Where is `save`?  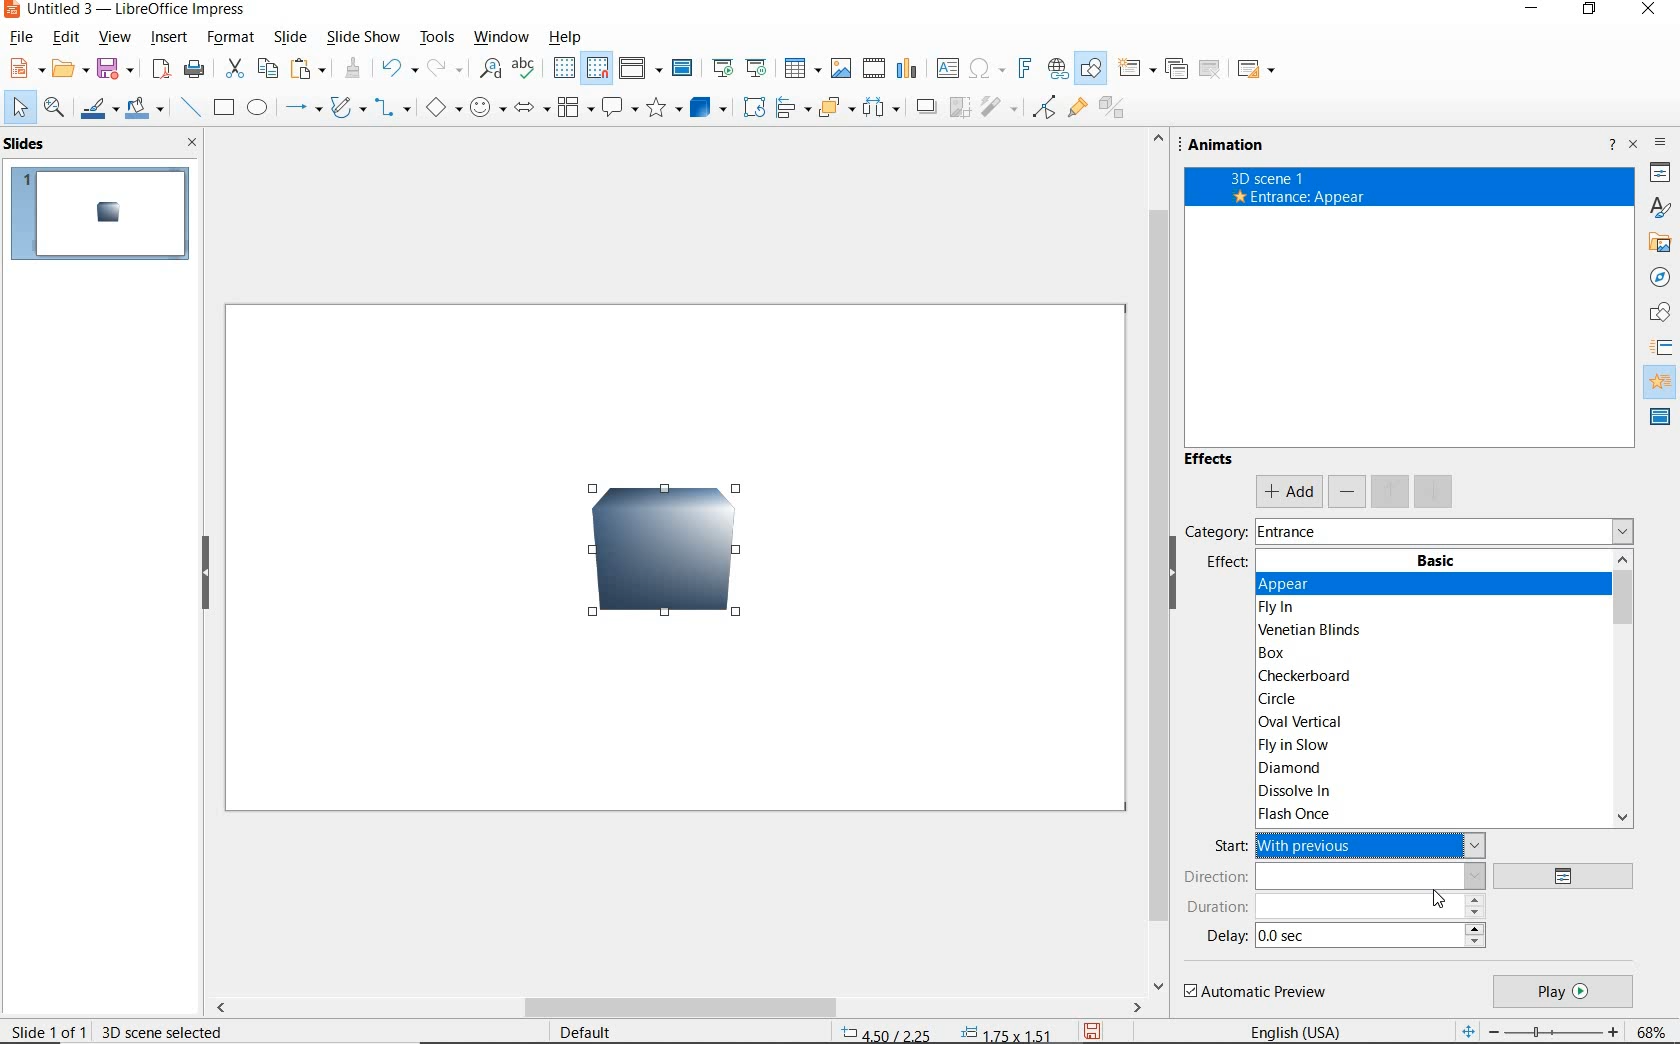 save is located at coordinates (1092, 1030).